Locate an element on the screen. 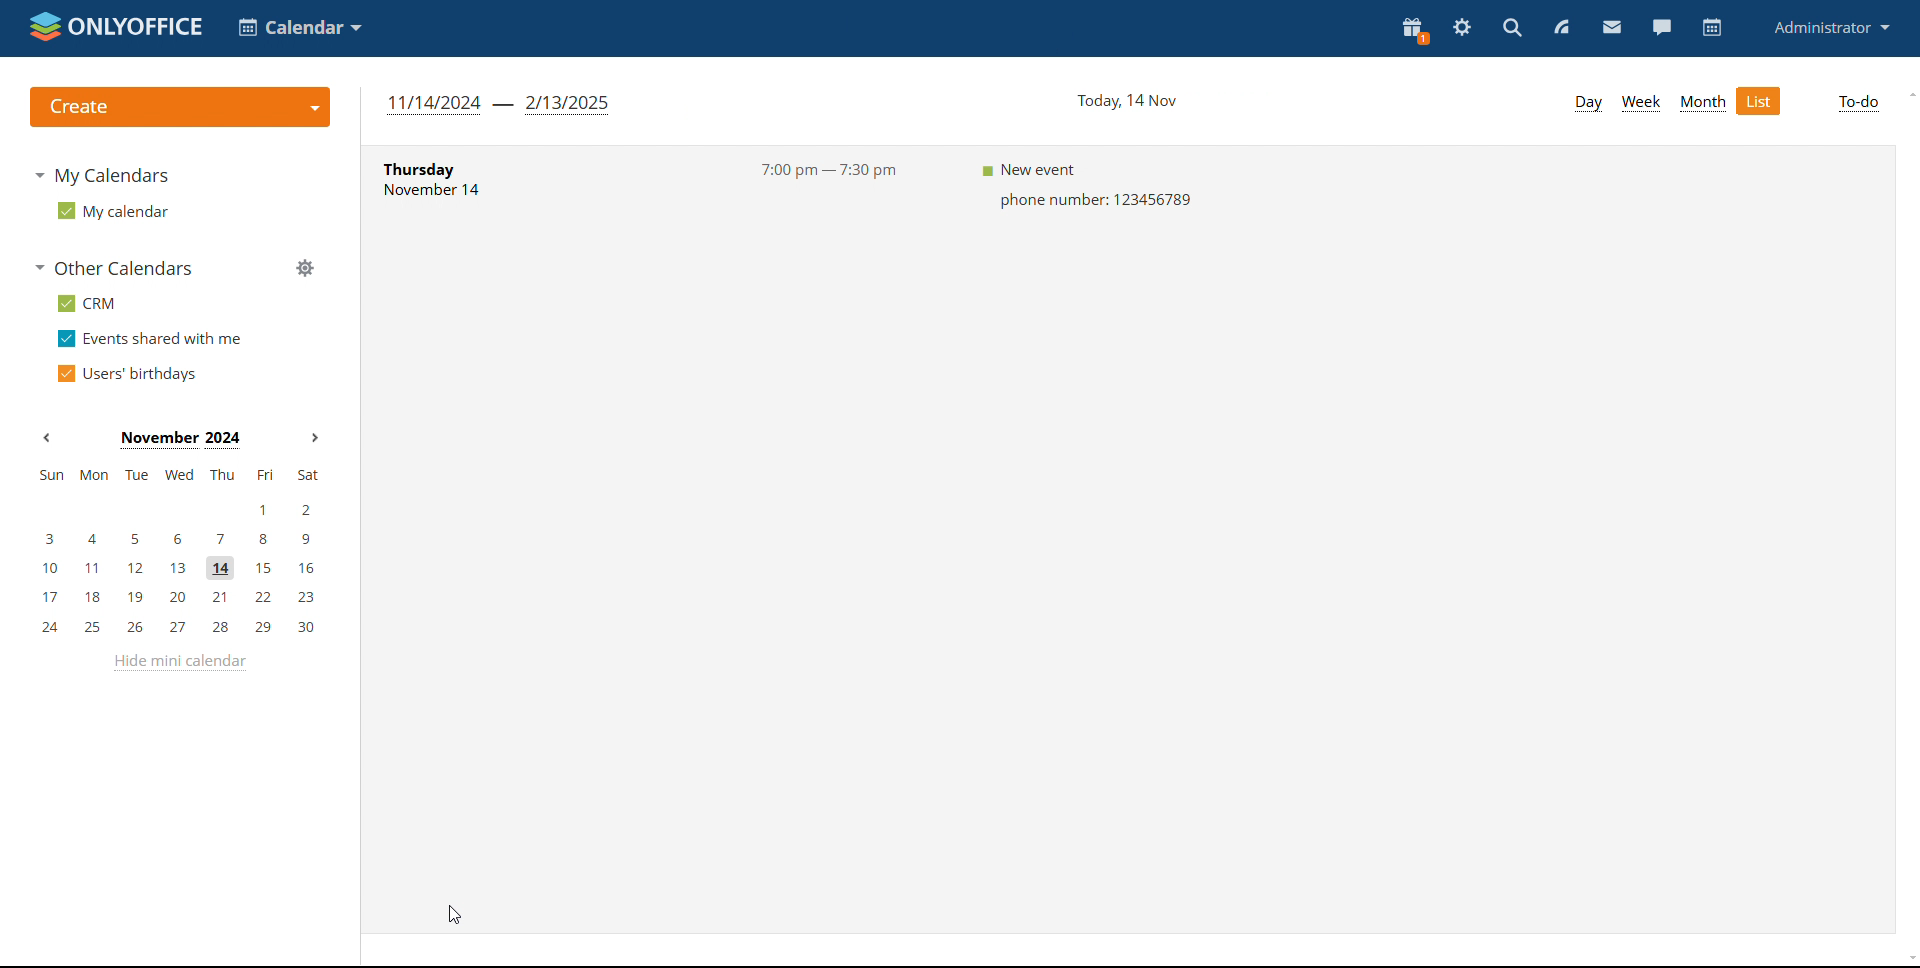 The image size is (1920, 968). cursor is located at coordinates (456, 913).